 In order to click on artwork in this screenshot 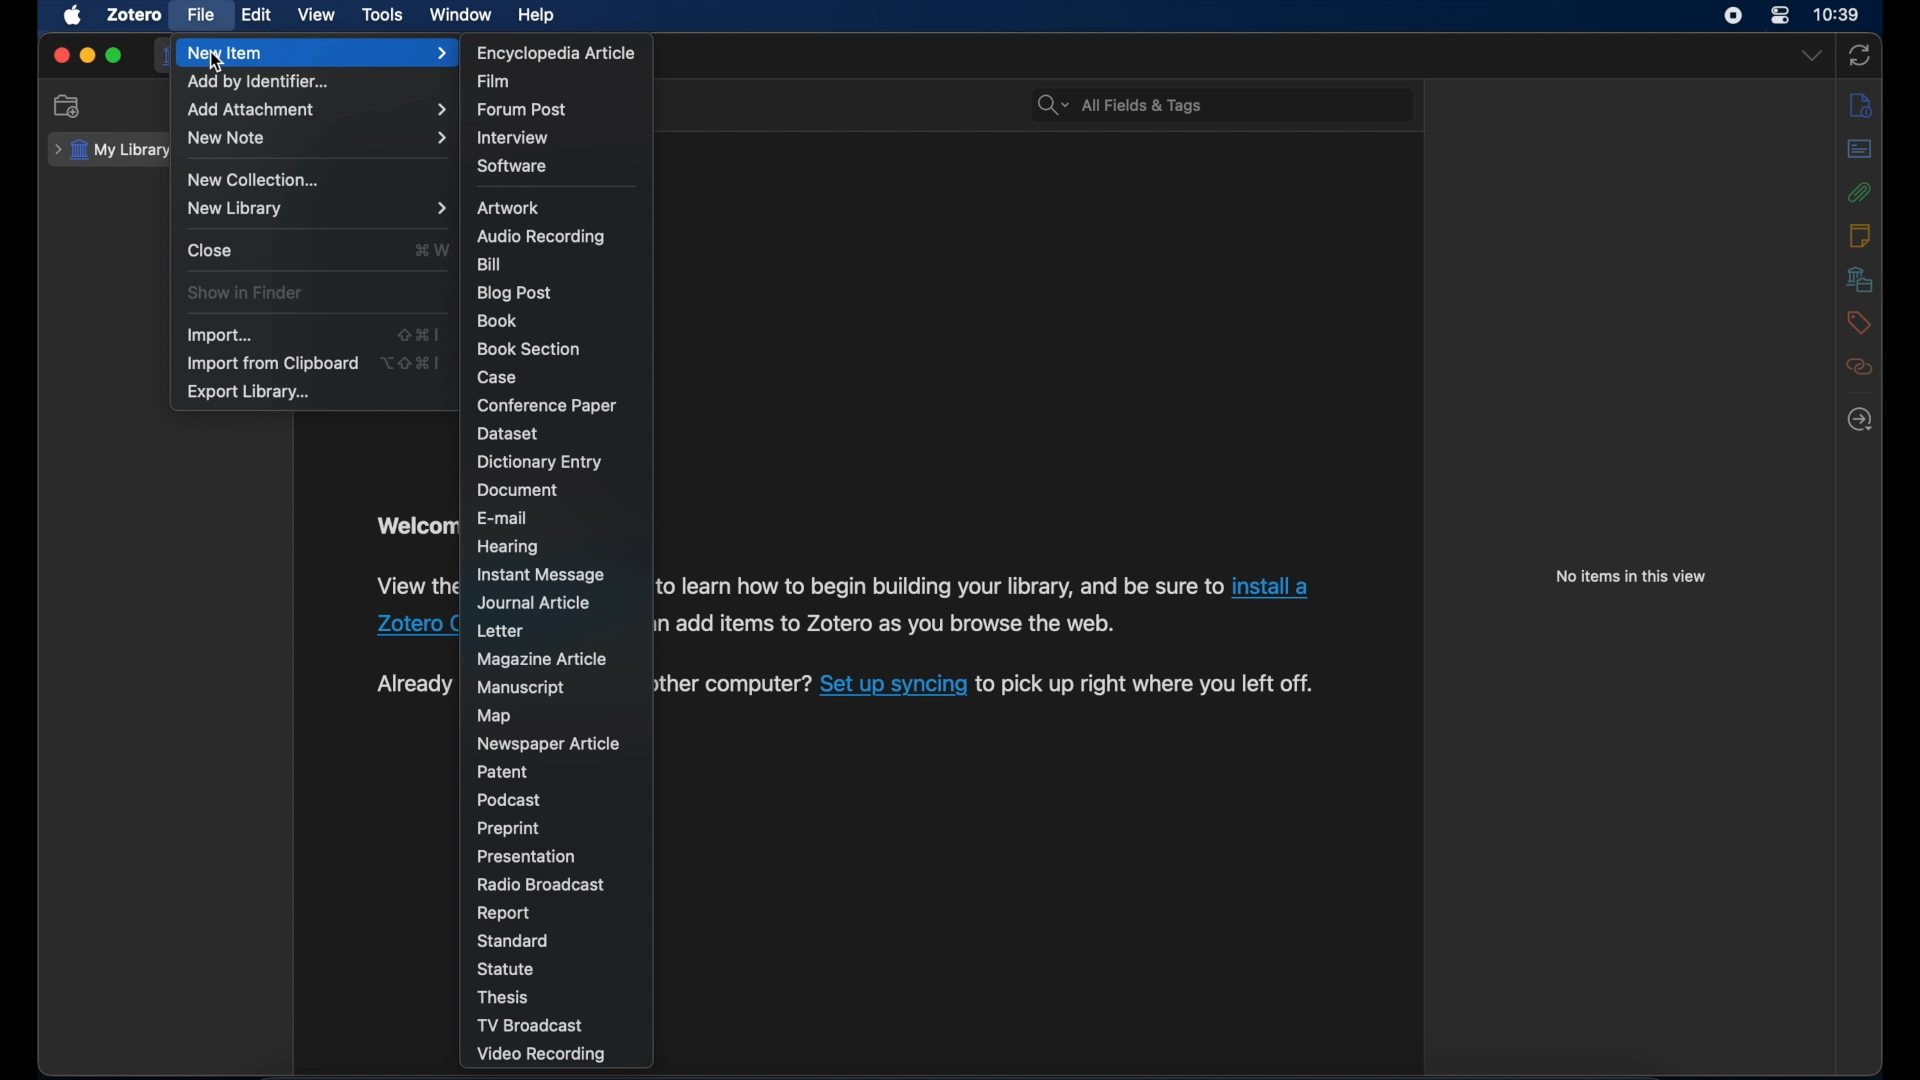, I will do `click(508, 208)`.